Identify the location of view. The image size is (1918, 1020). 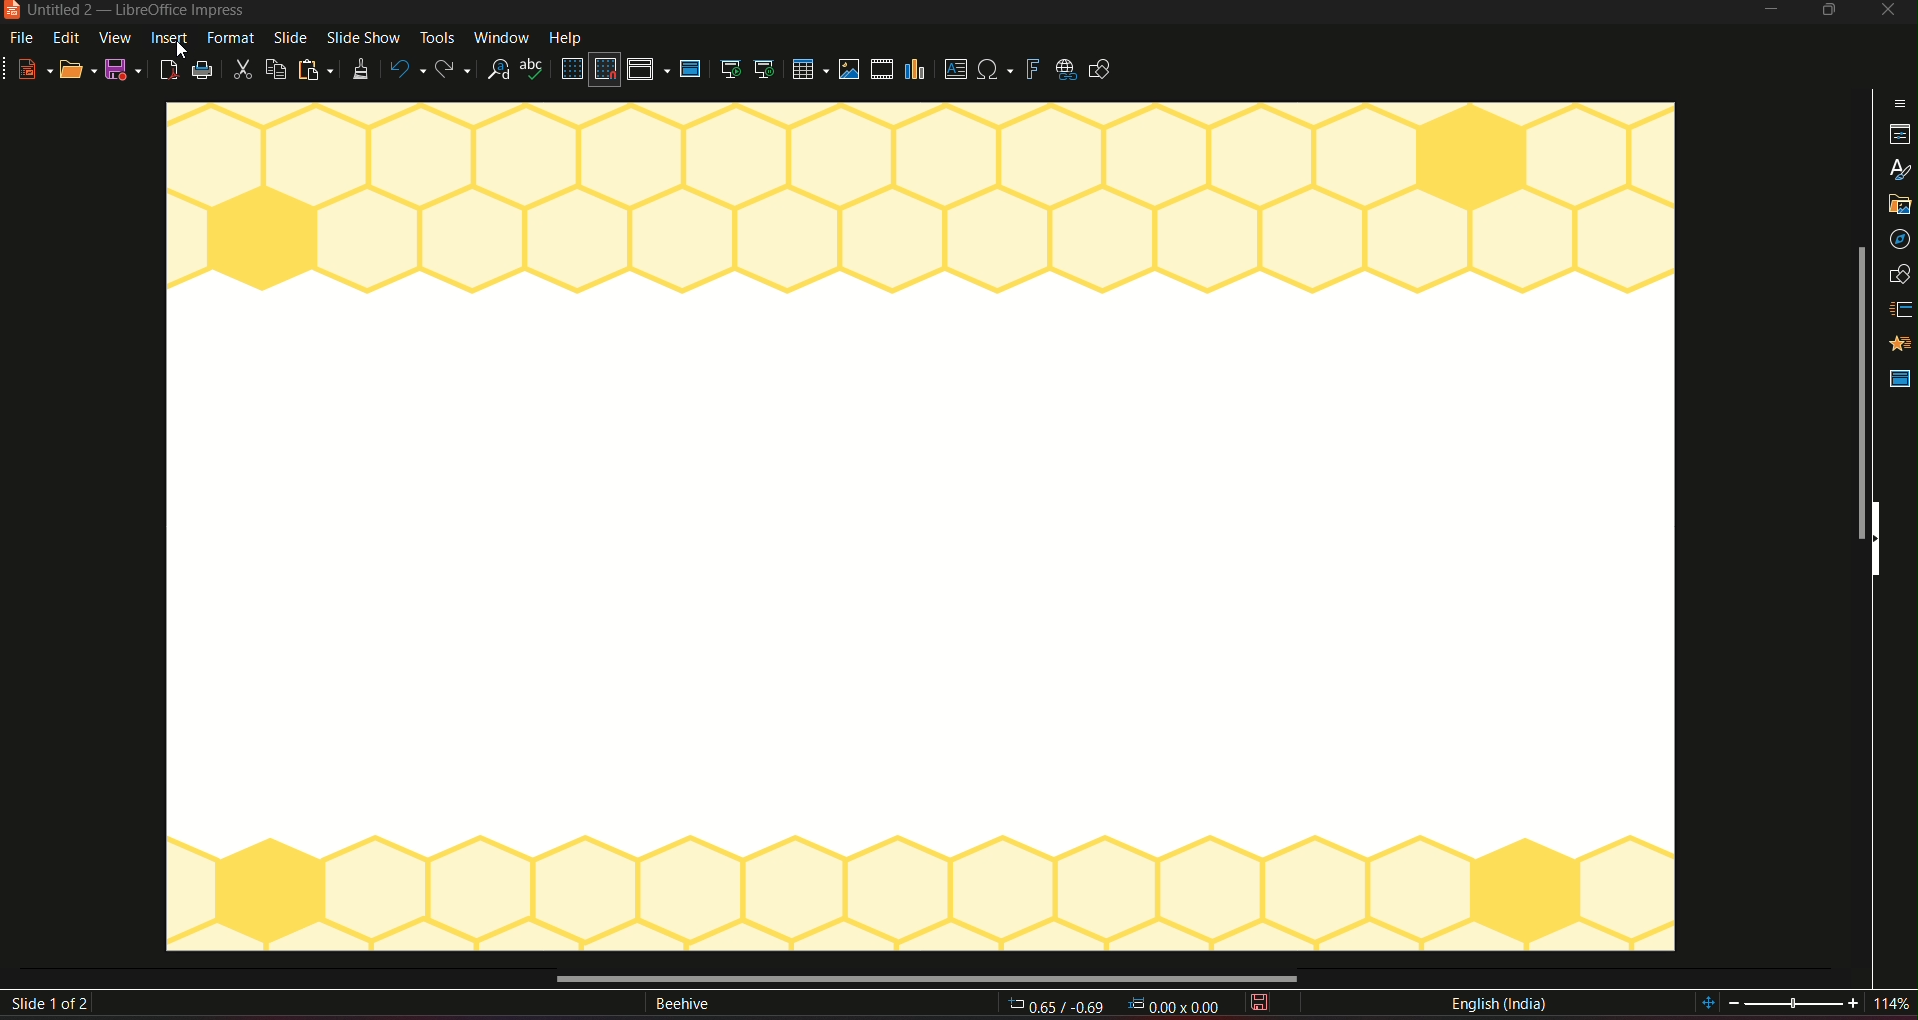
(116, 38).